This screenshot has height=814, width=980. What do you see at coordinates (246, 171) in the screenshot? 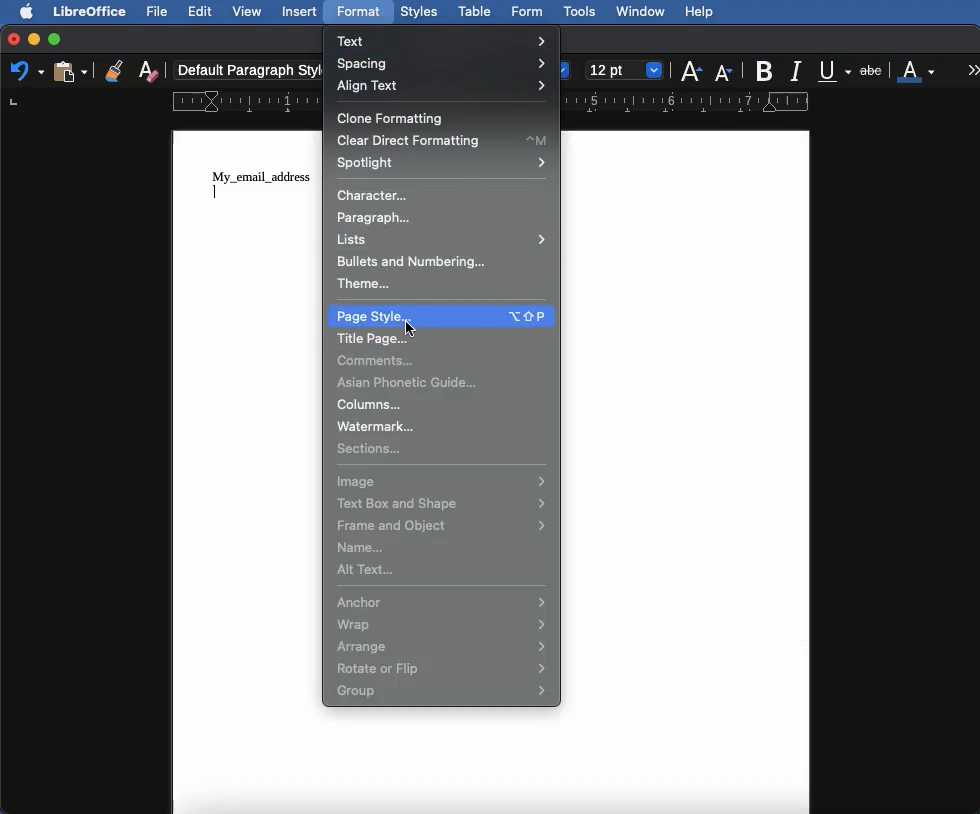
I see `text` at bounding box center [246, 171].